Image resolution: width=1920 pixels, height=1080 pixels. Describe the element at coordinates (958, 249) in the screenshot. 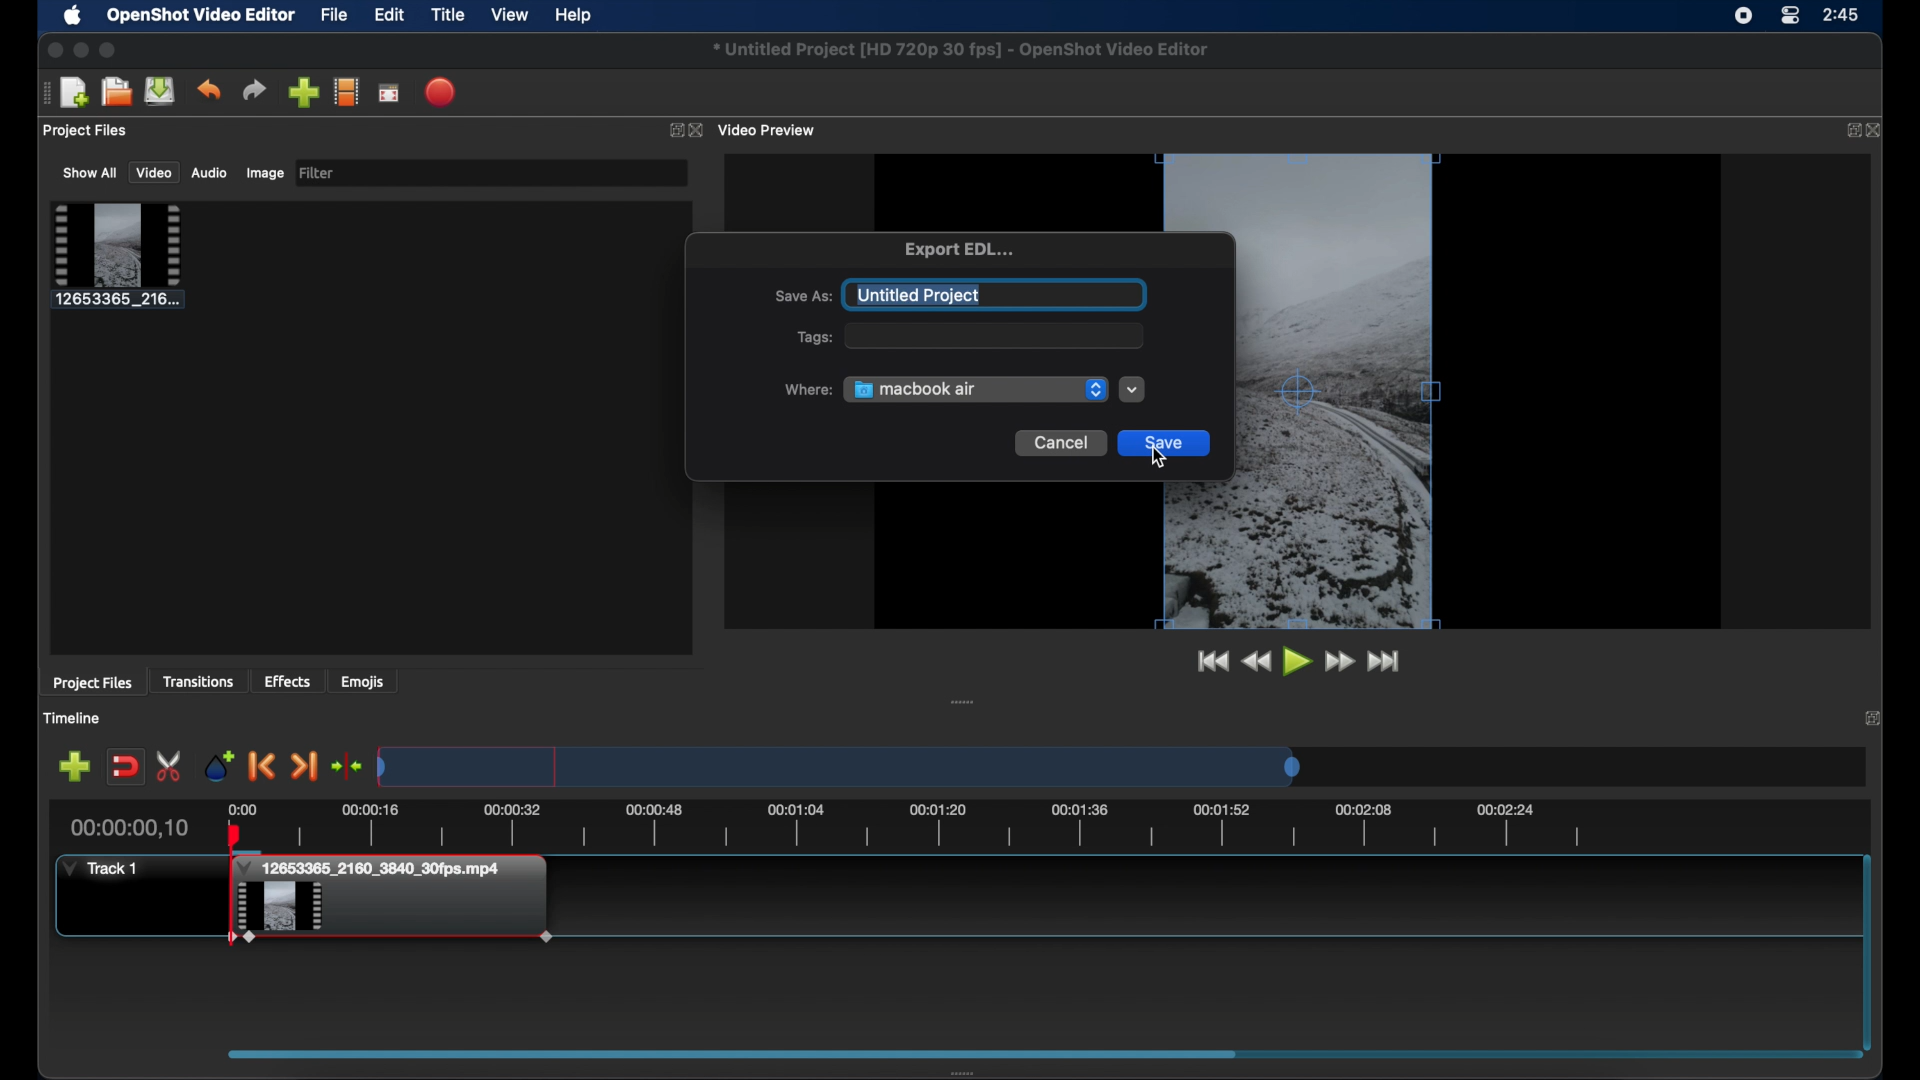

I see `export edl` at that location.